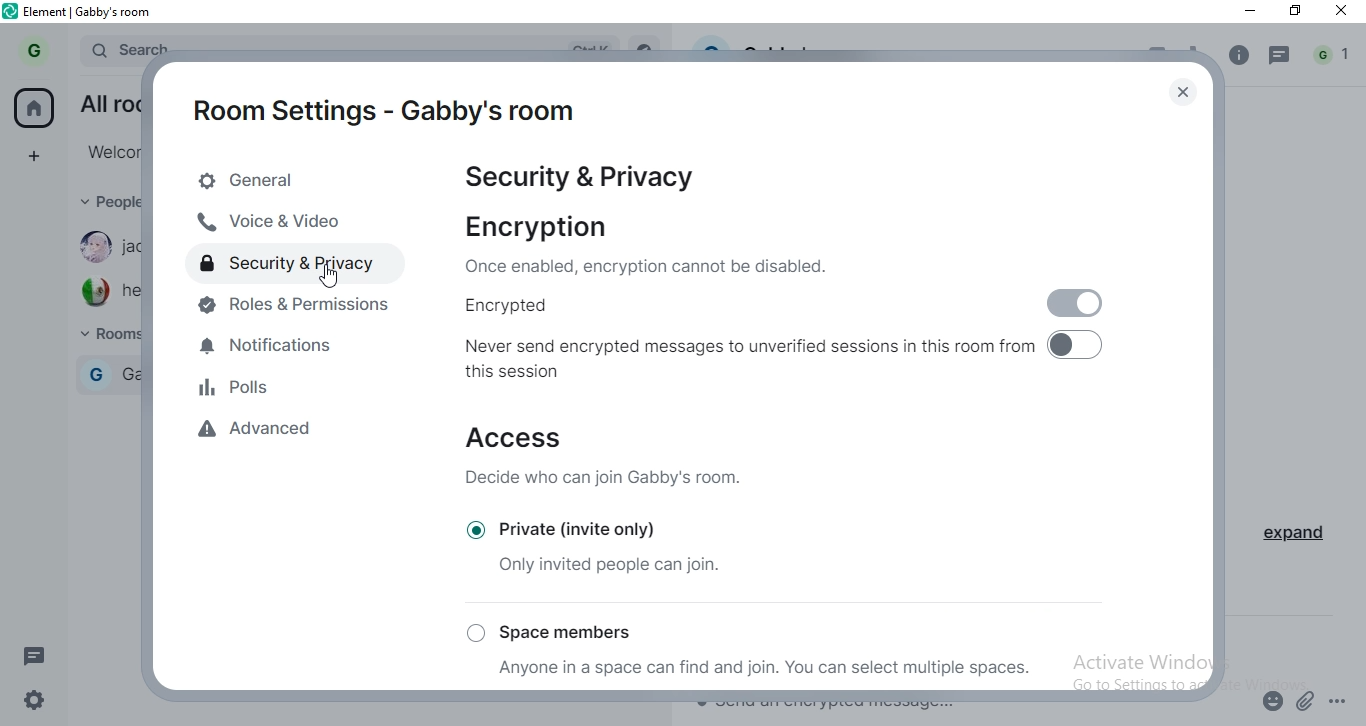  I want to click on minimise, so click(1247, 13).